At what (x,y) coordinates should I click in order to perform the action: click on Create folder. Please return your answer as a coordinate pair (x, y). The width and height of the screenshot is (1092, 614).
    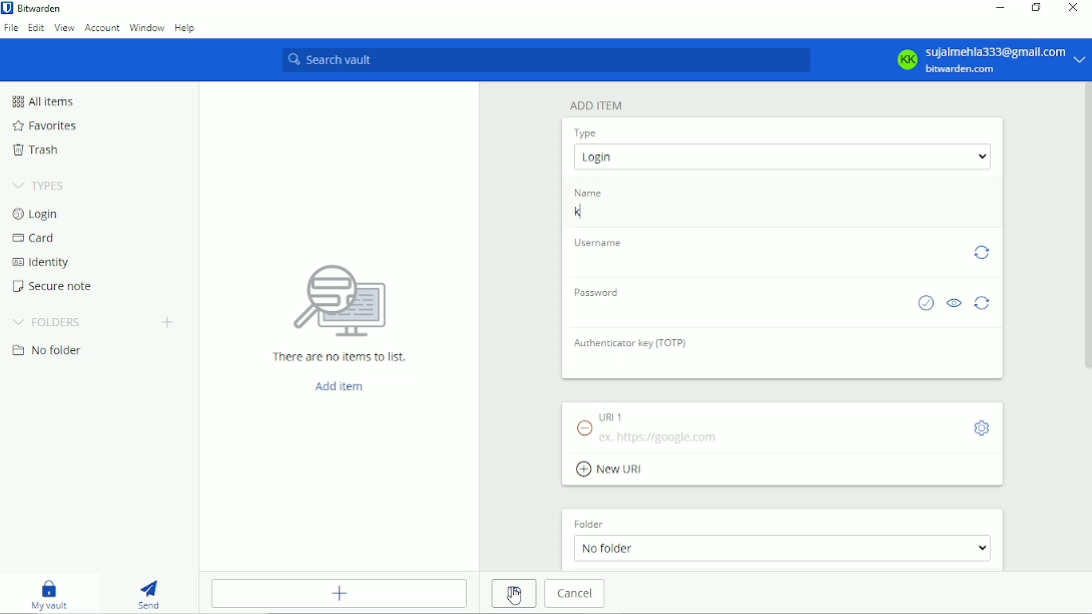
    Looking at the image, I should click on (169, 323).